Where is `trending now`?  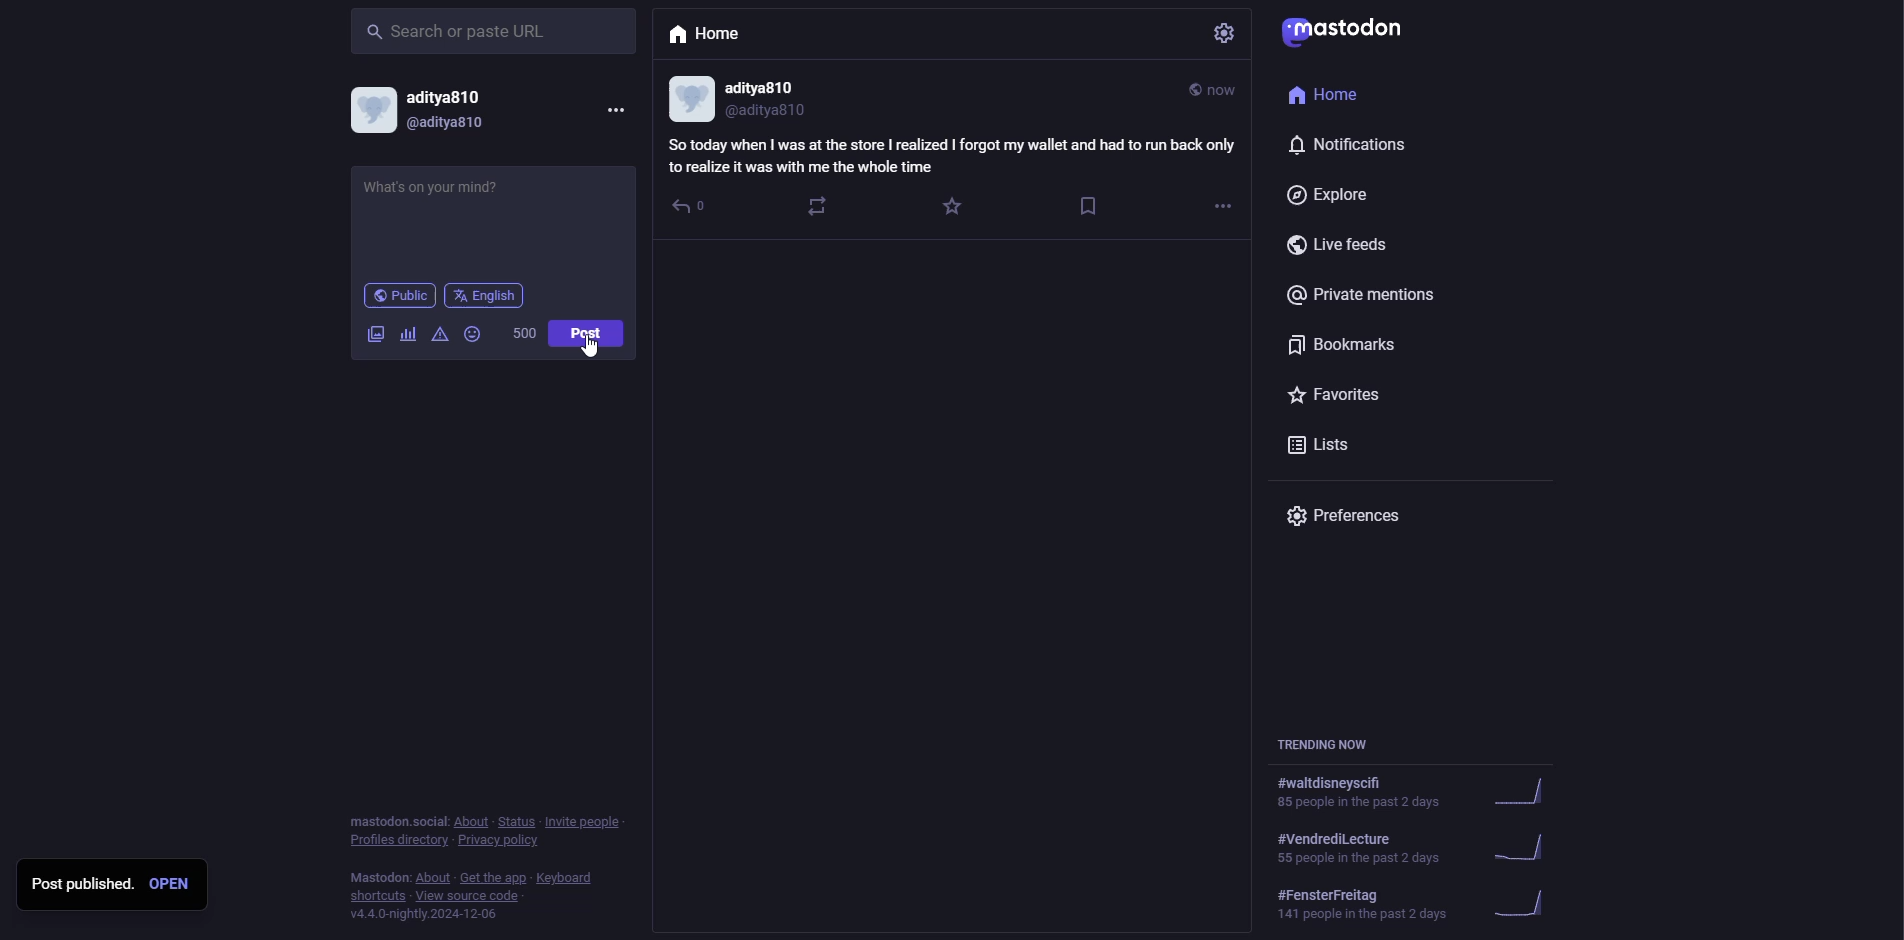
trending now is located at coordinates (1326, 745).